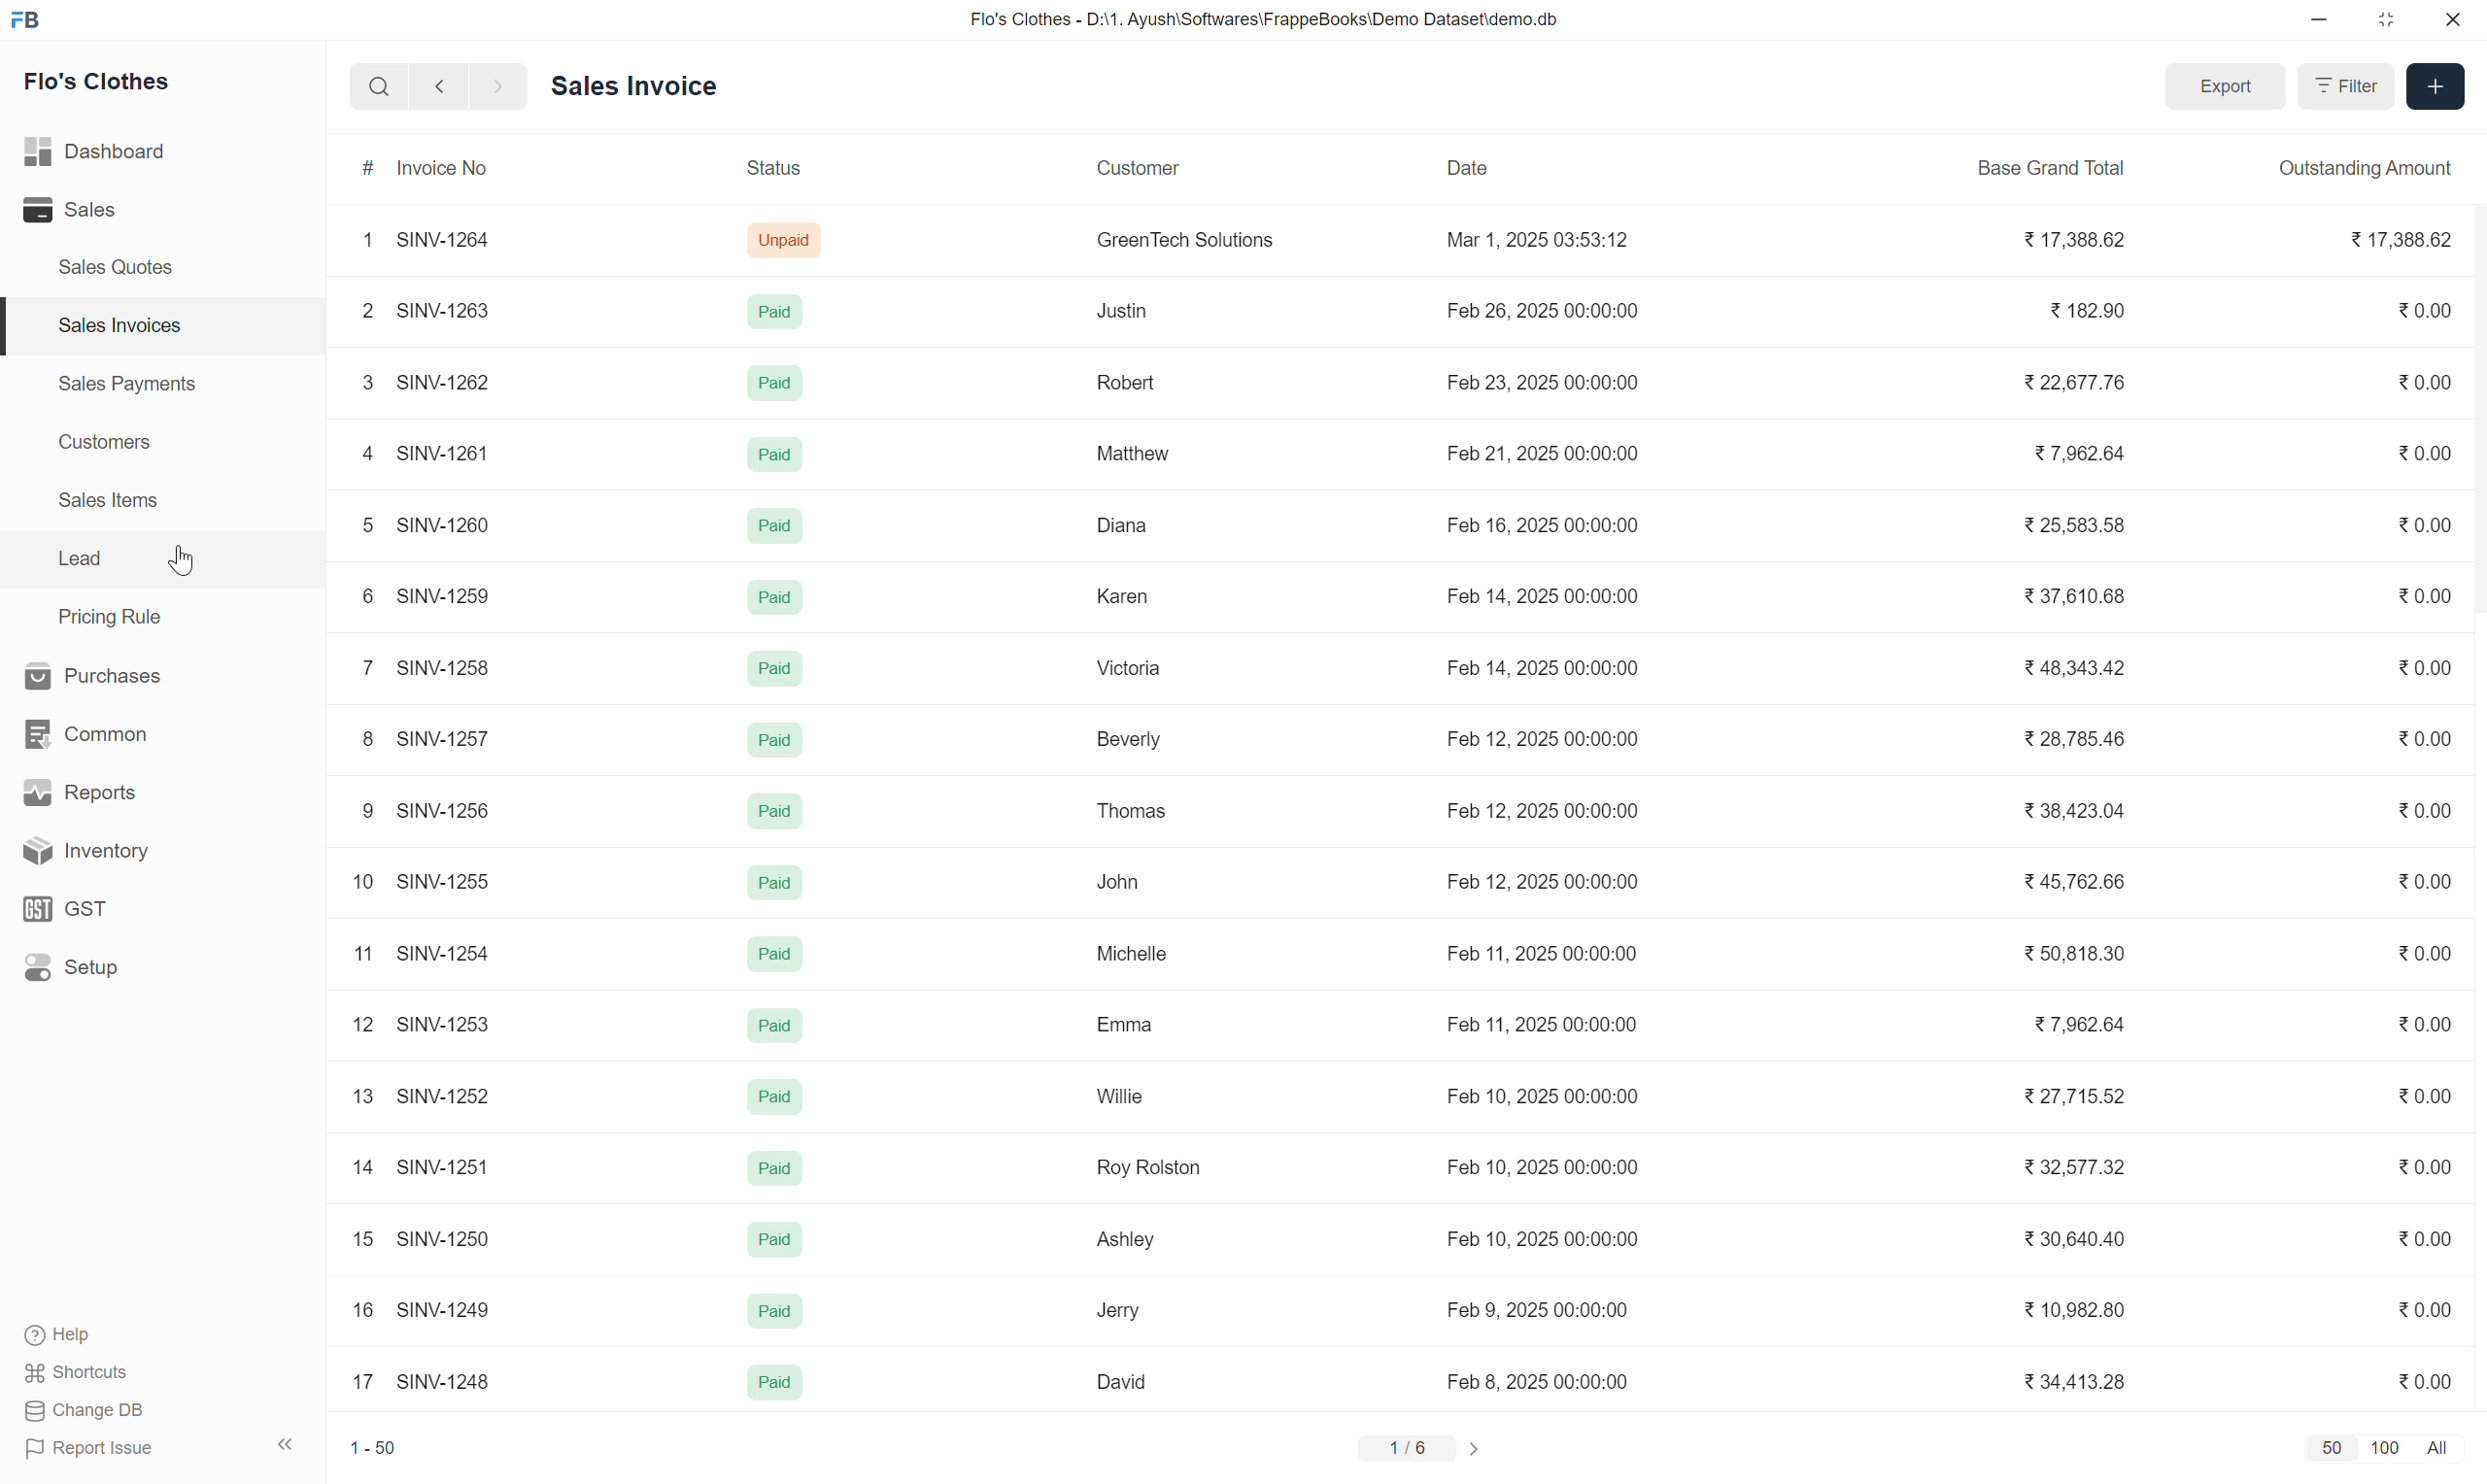 The width and height of the screenshot is (2487, 1484). Describe the element at coordinates (457, 593) in the screenshot. I see `SINV-1259` at that location.